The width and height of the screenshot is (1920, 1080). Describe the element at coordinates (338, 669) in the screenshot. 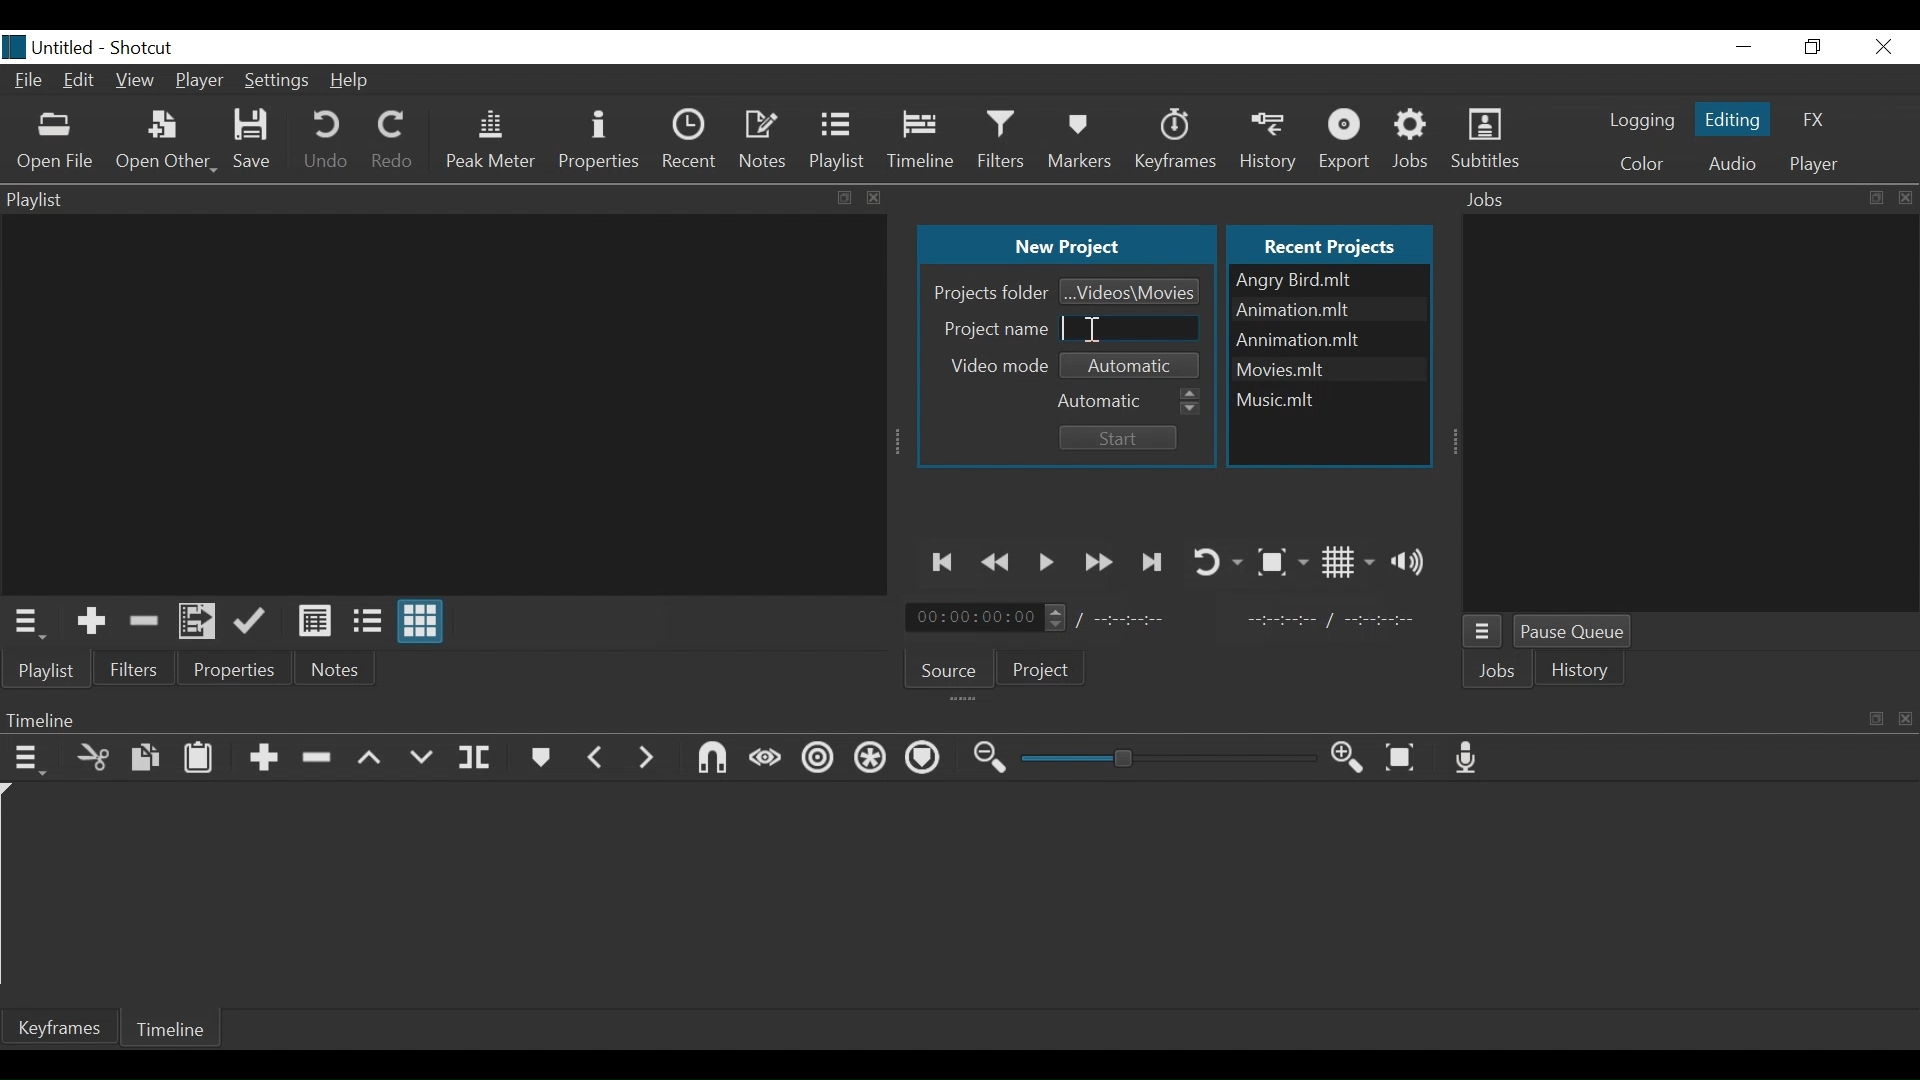

I see `Notes` at that location.